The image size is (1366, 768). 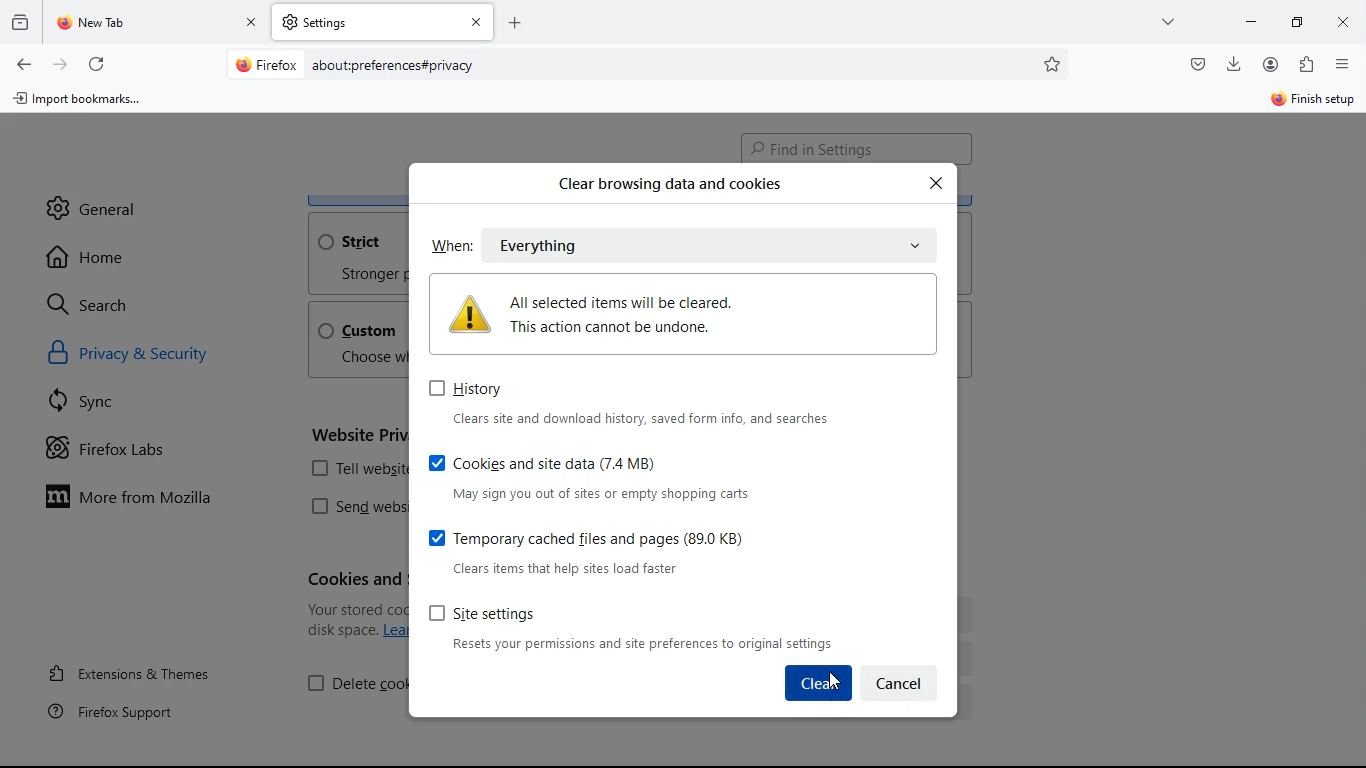 I want to click on firefox support, so click(x=124, y=711).